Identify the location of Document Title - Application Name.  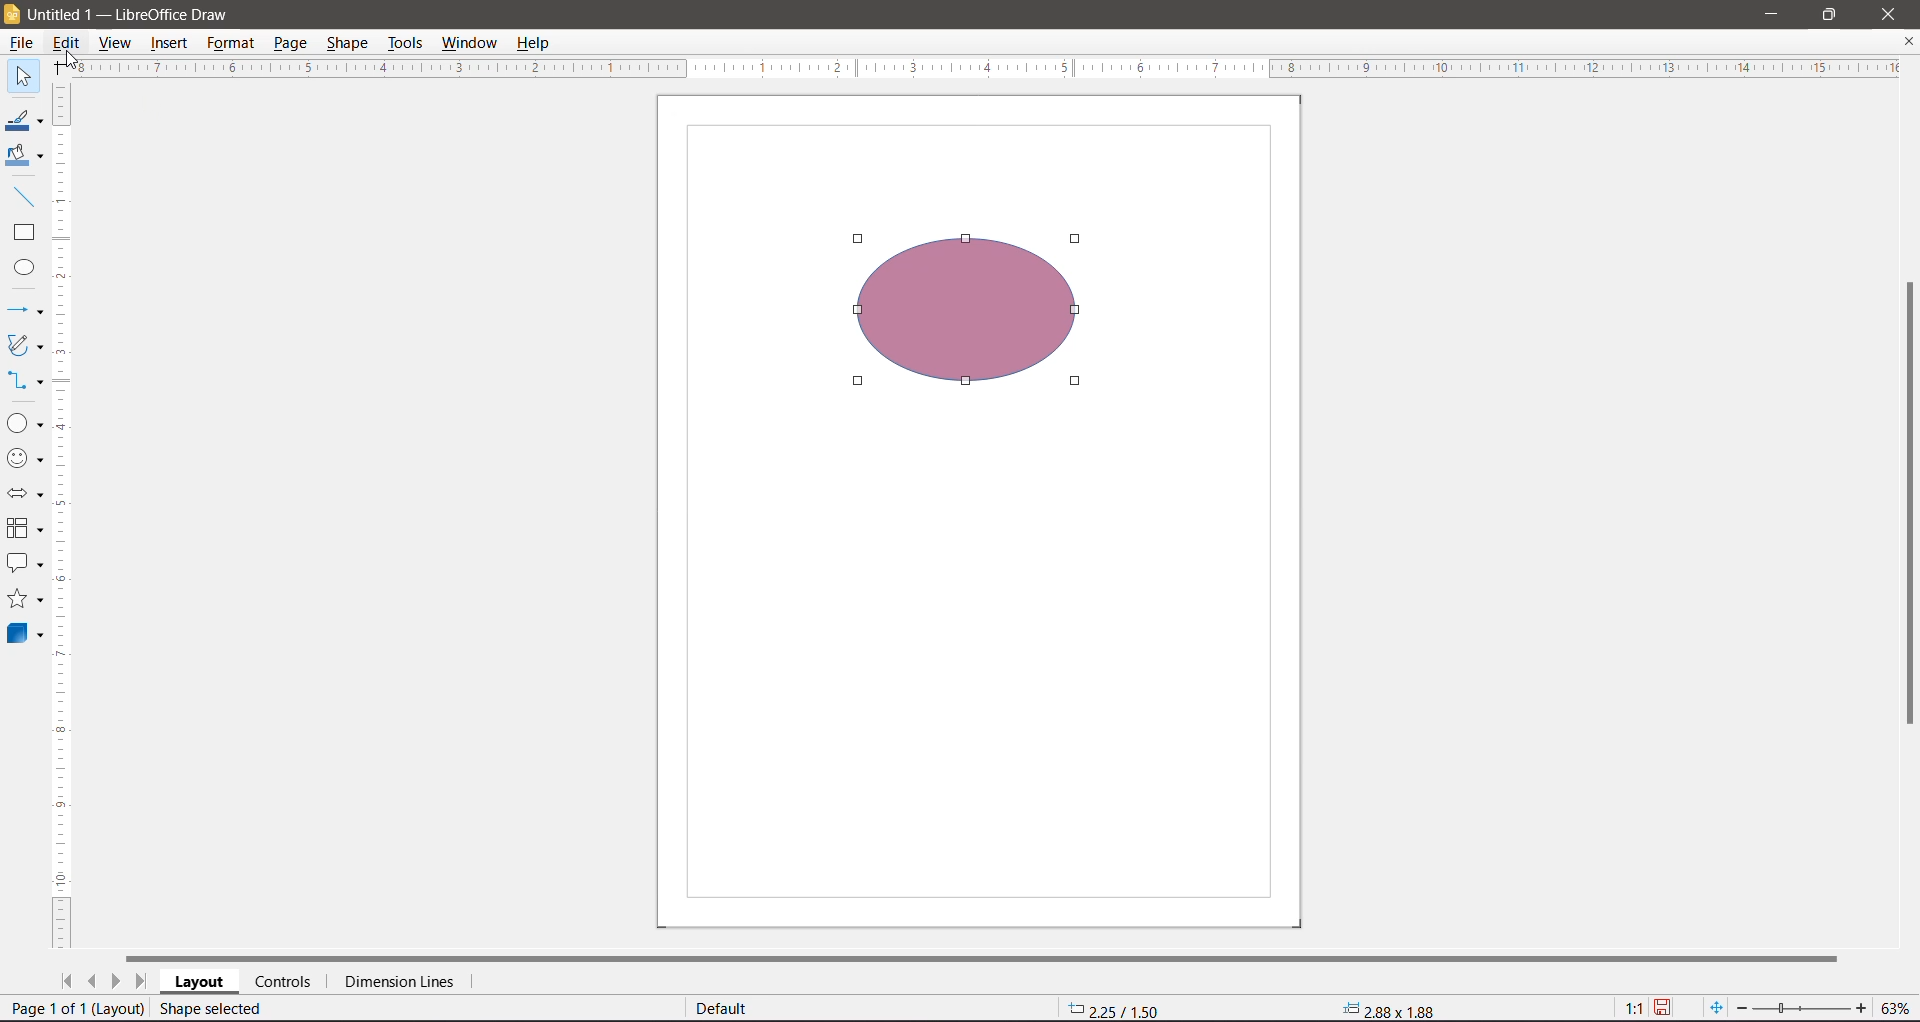
(151, 13).